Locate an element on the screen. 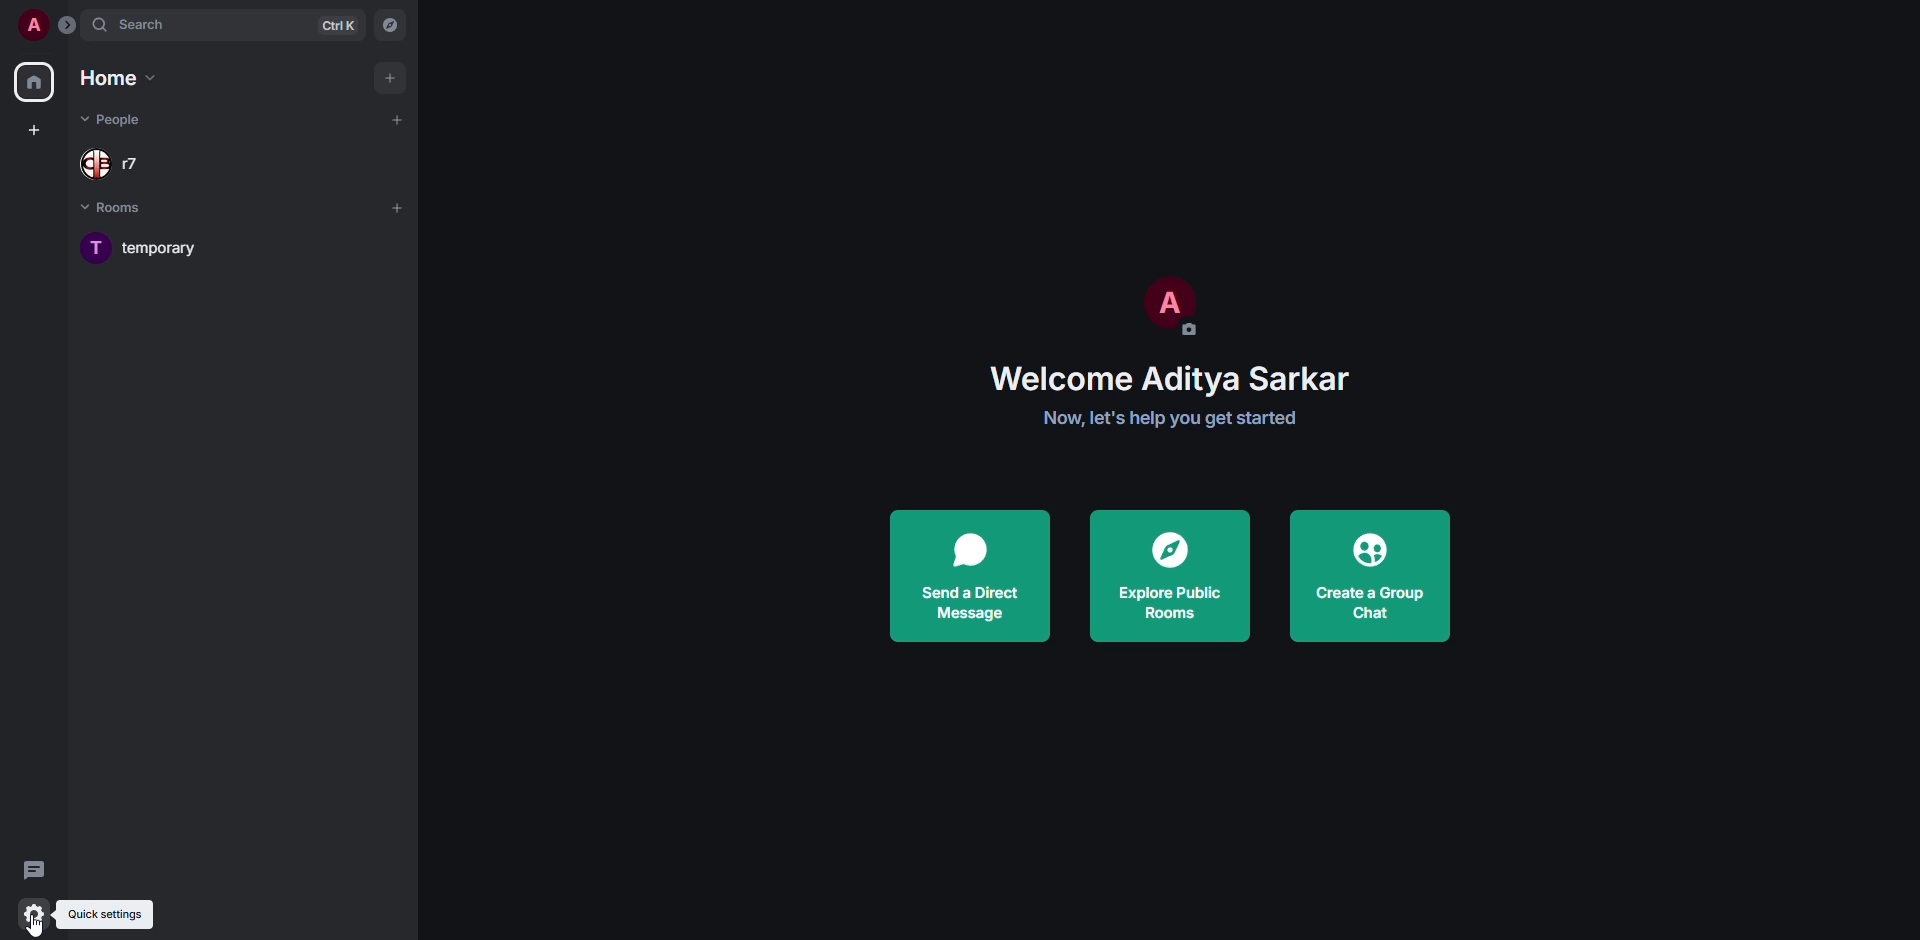 The image size is (1920, 940). welcome is located at coordinates (1174, 376).